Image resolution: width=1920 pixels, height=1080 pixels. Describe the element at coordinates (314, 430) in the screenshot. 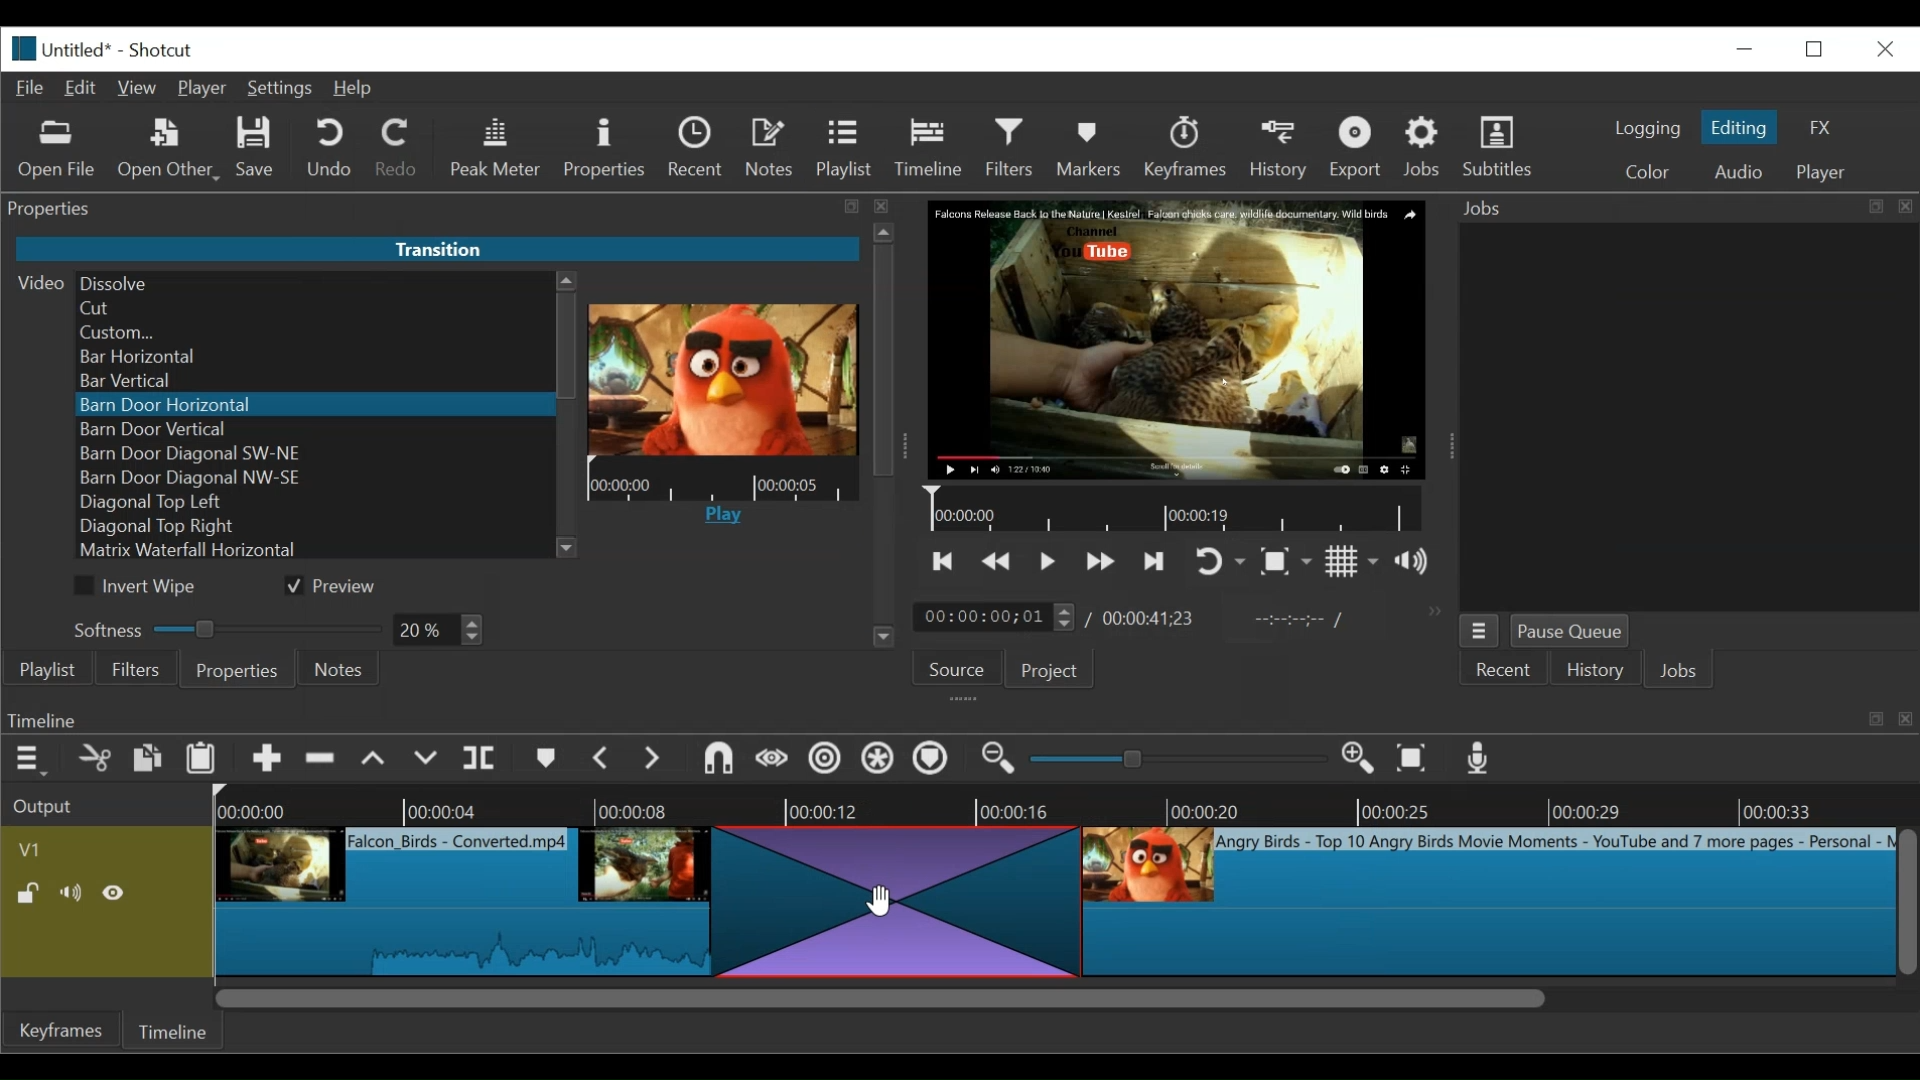

I see `Barn Door Vertical` at that location.